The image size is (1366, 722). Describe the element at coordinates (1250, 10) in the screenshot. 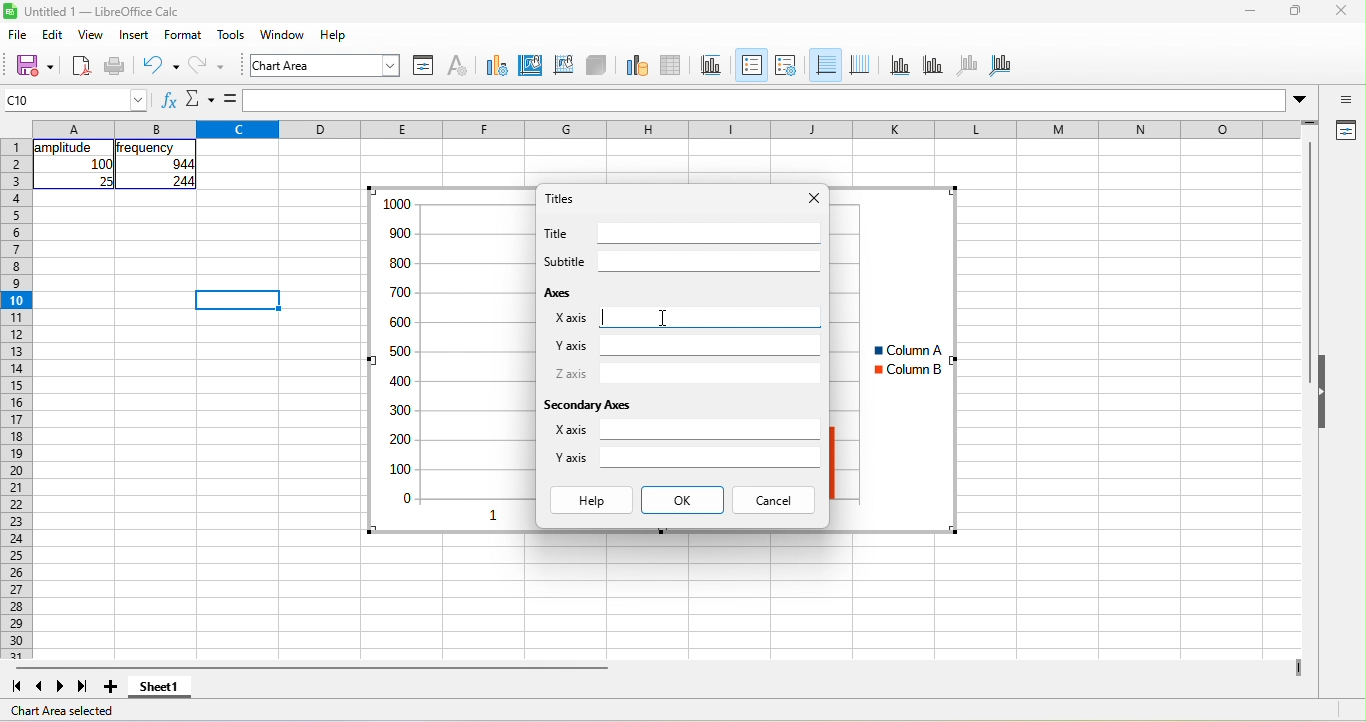

I see `minimize` at that location.